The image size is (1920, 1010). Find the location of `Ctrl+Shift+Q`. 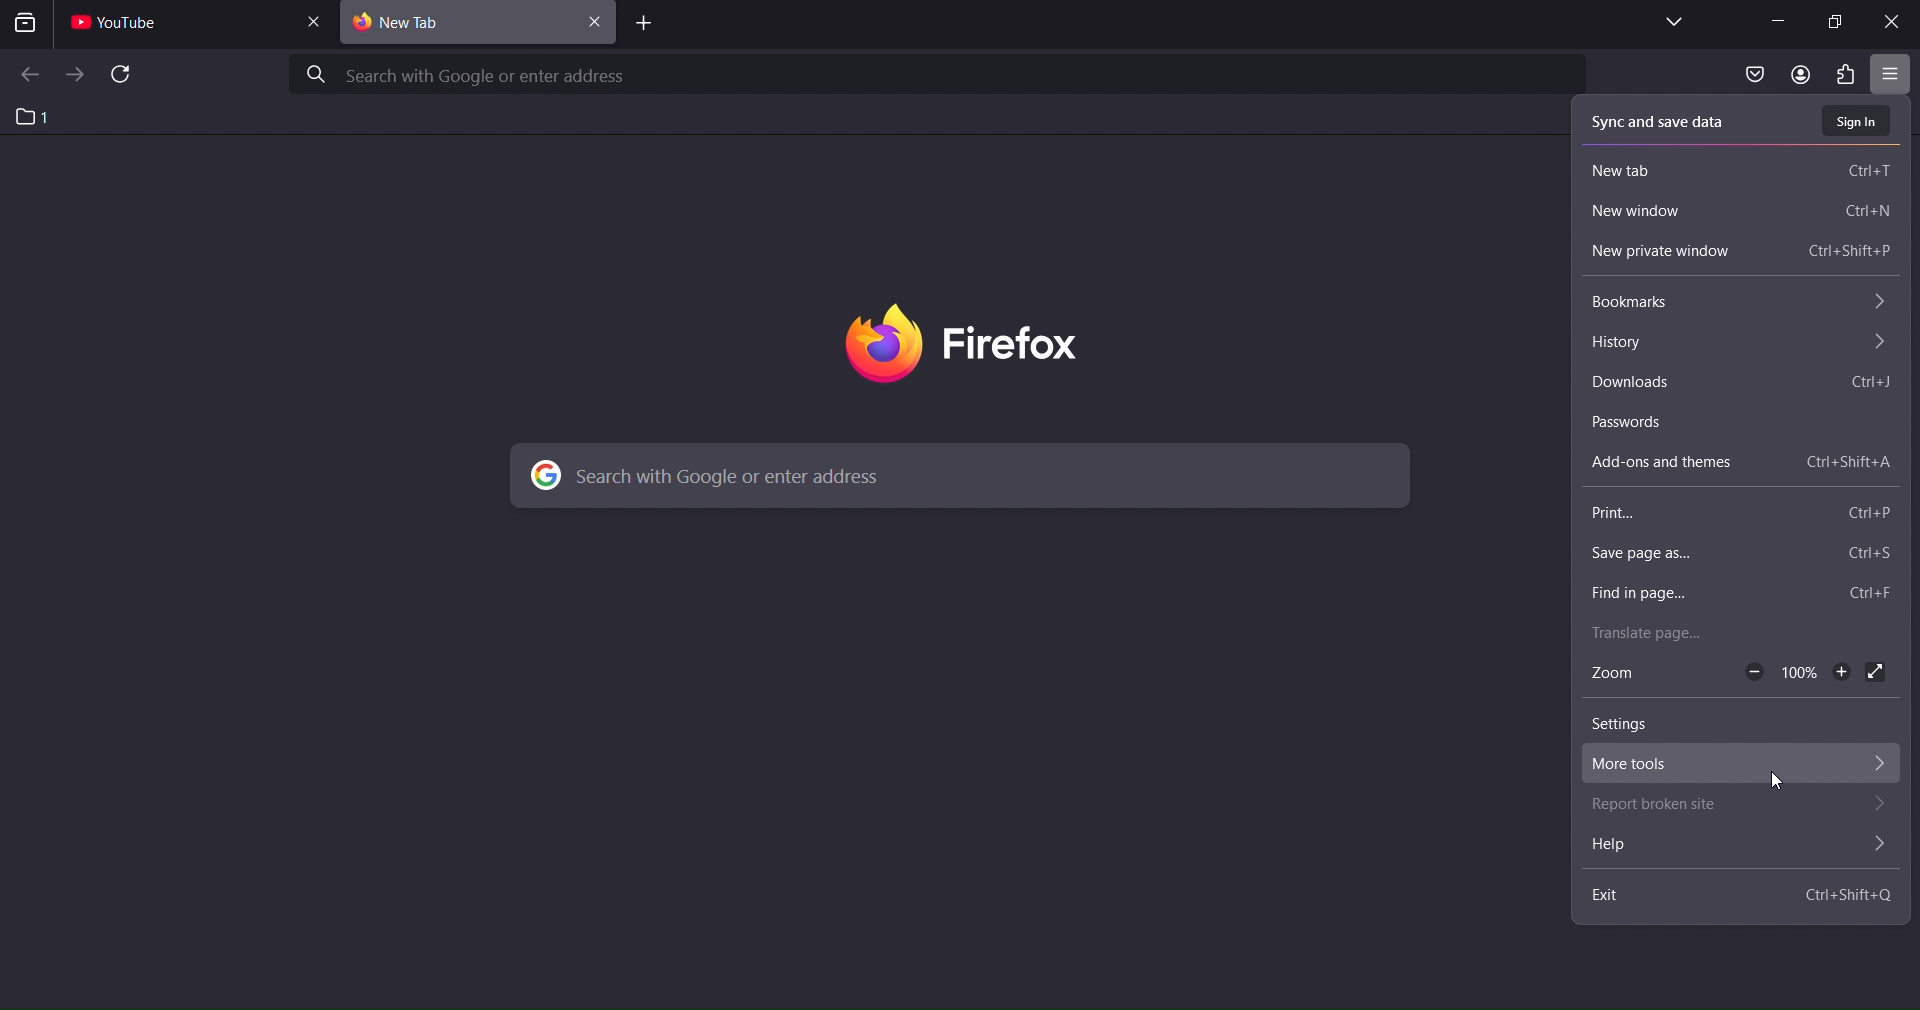

Ctrl+Shift+Q is located at coordinates (1847, 896).